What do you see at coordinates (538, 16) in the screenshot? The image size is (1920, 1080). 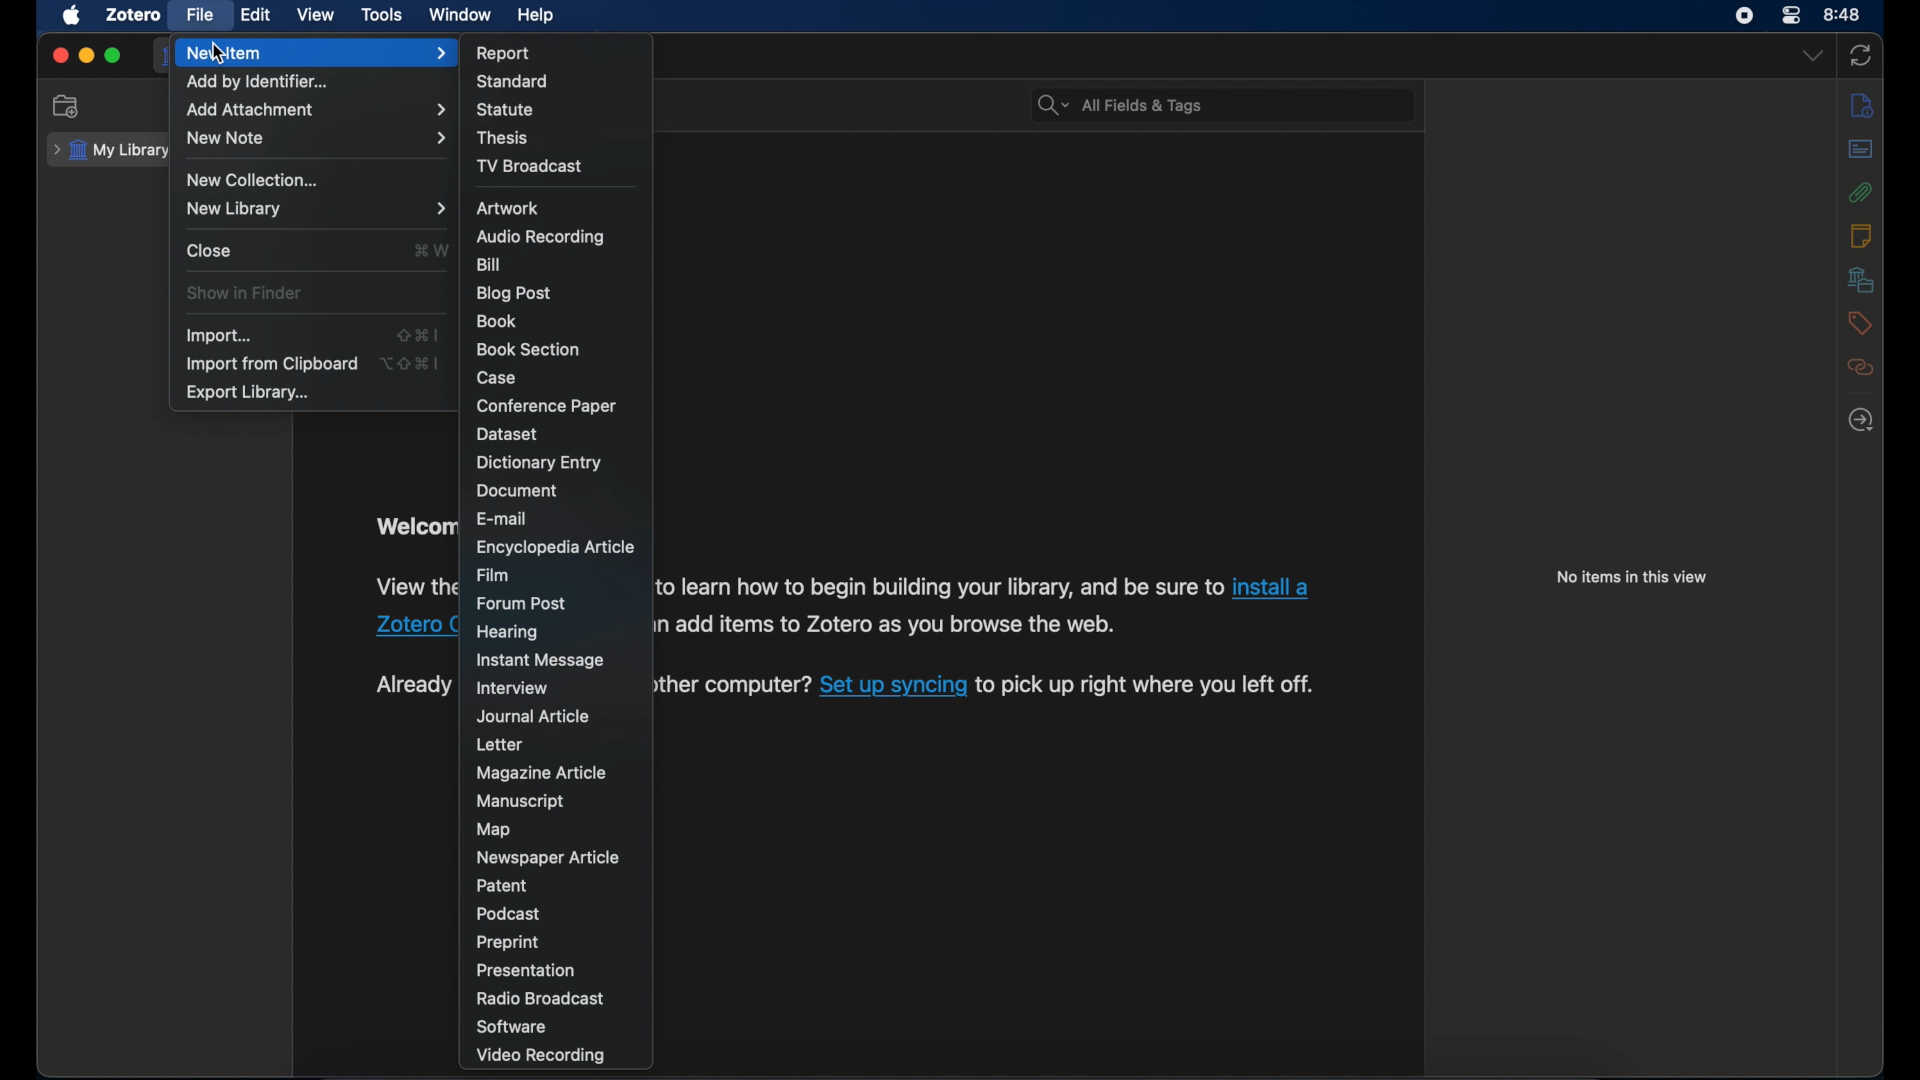 I see `help` at bounding box center [538, 16].